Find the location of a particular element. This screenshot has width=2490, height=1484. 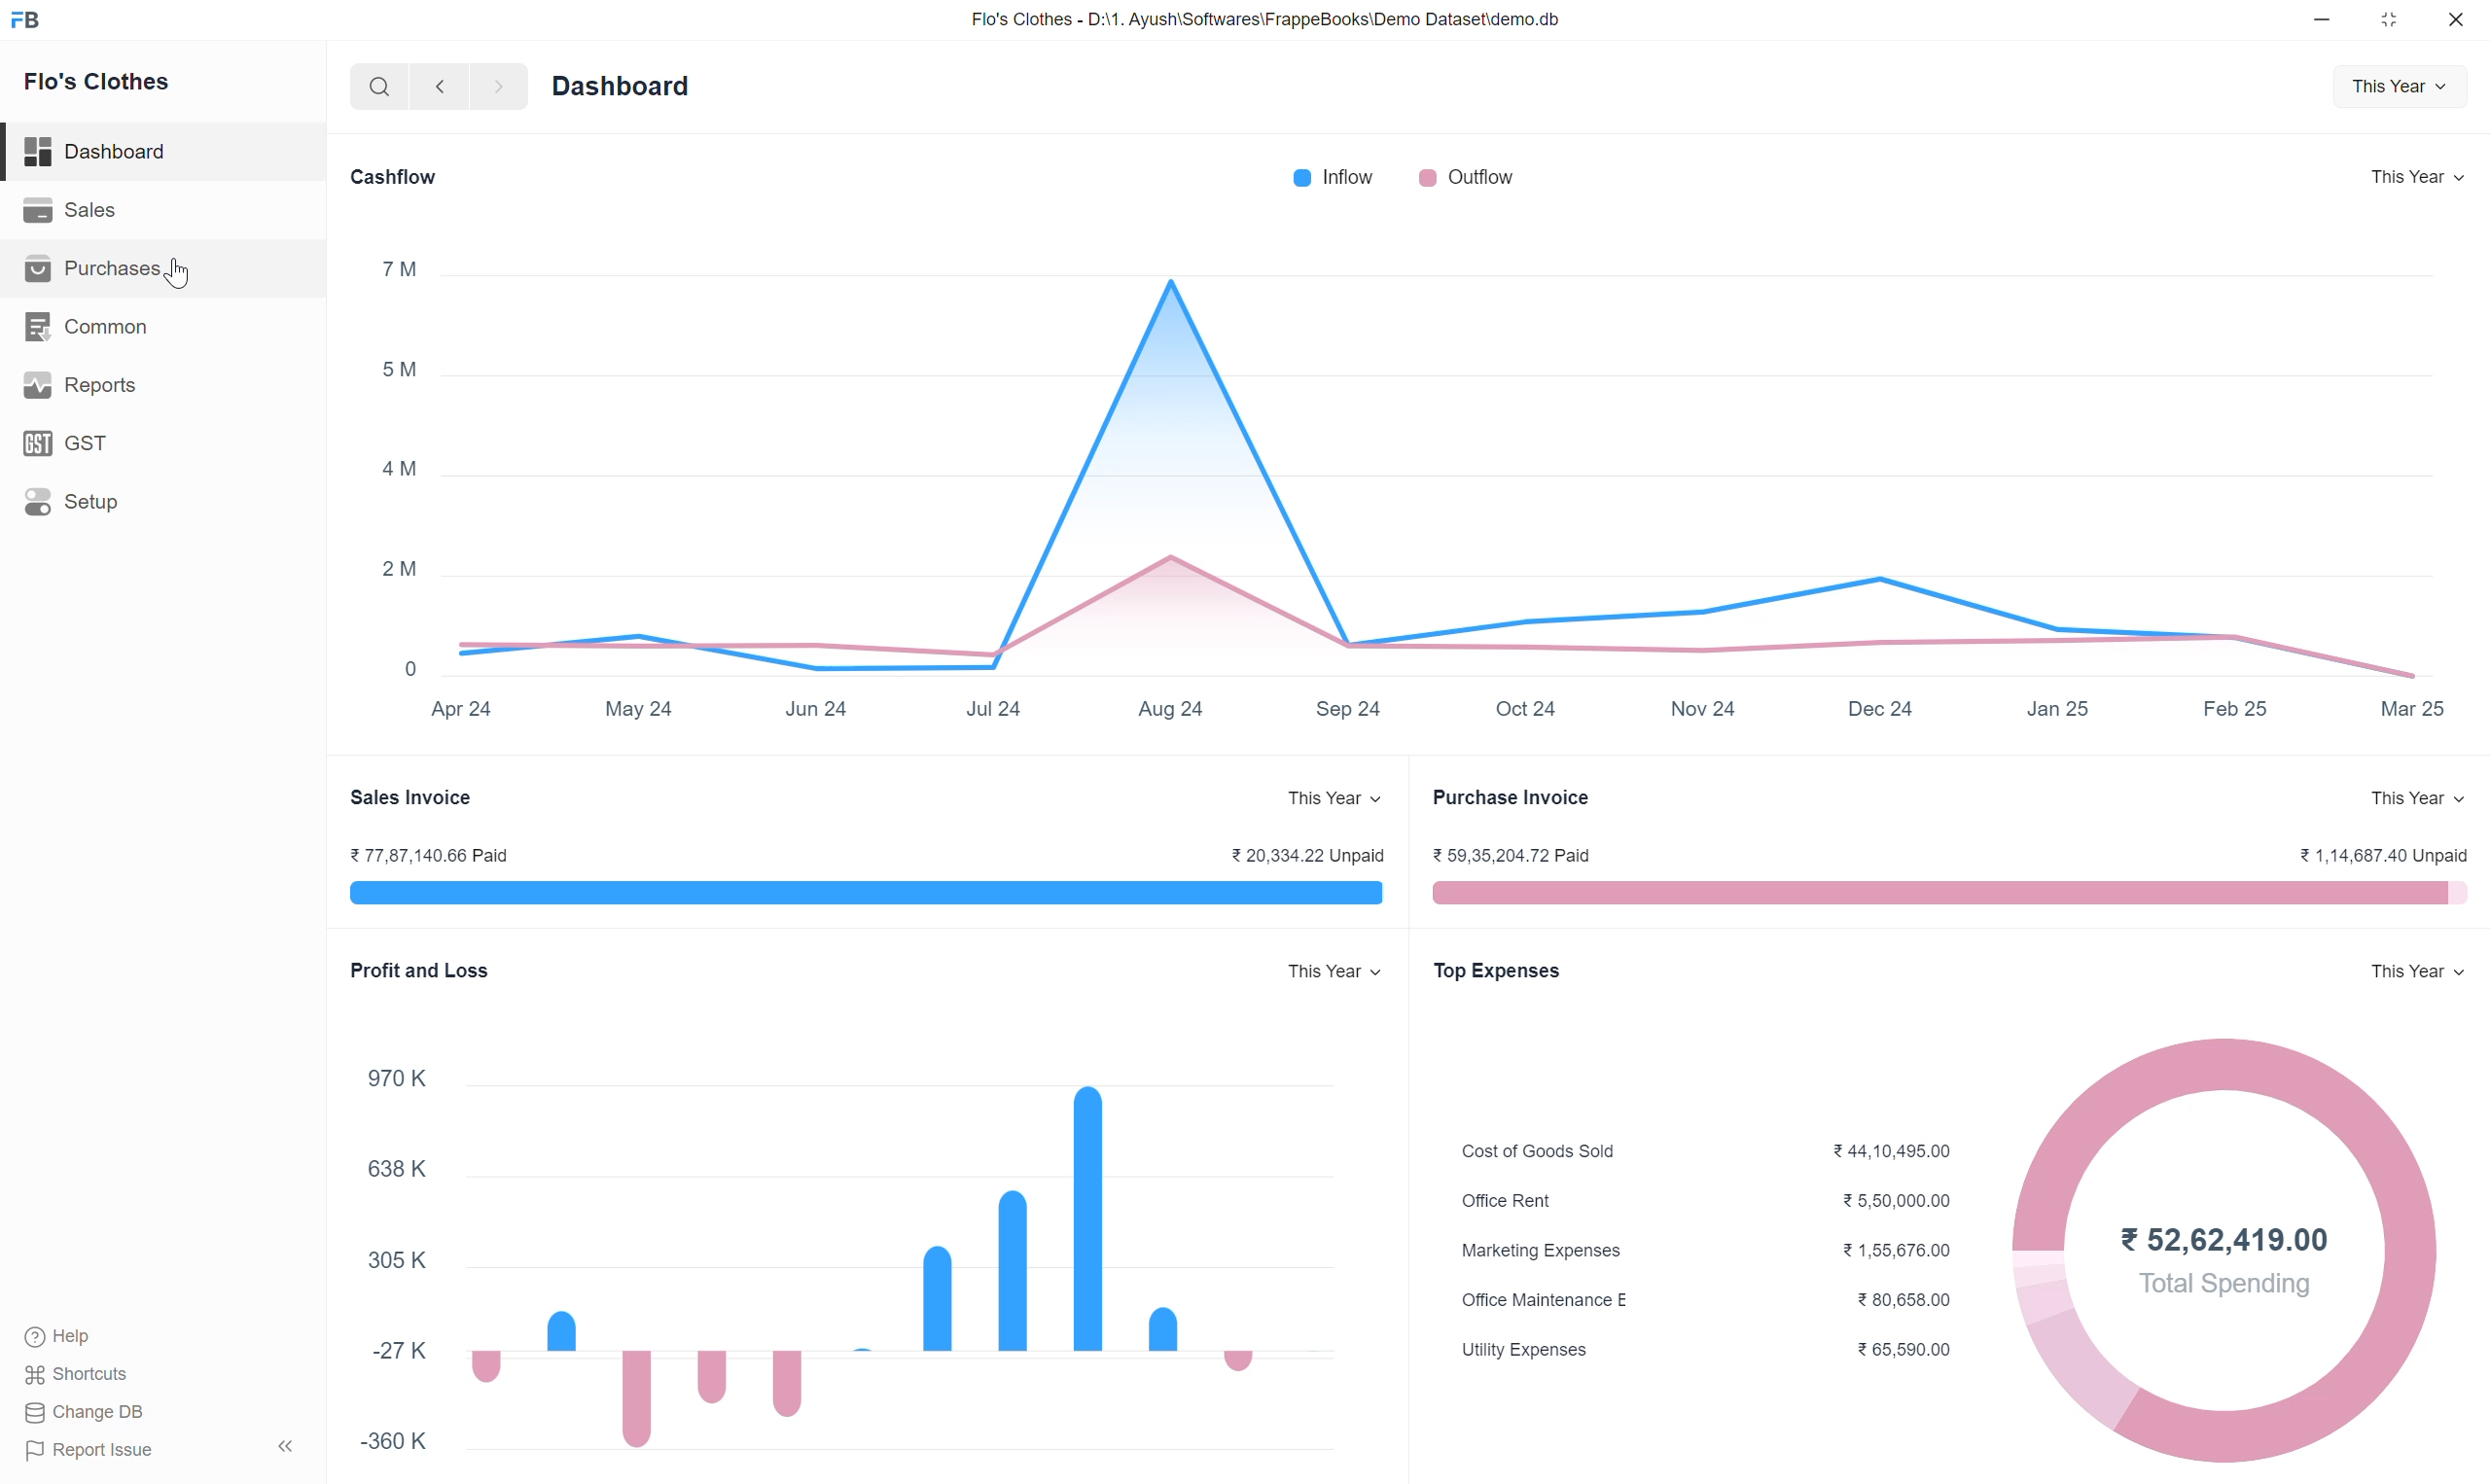

setup is located at coordinates (72, 499).